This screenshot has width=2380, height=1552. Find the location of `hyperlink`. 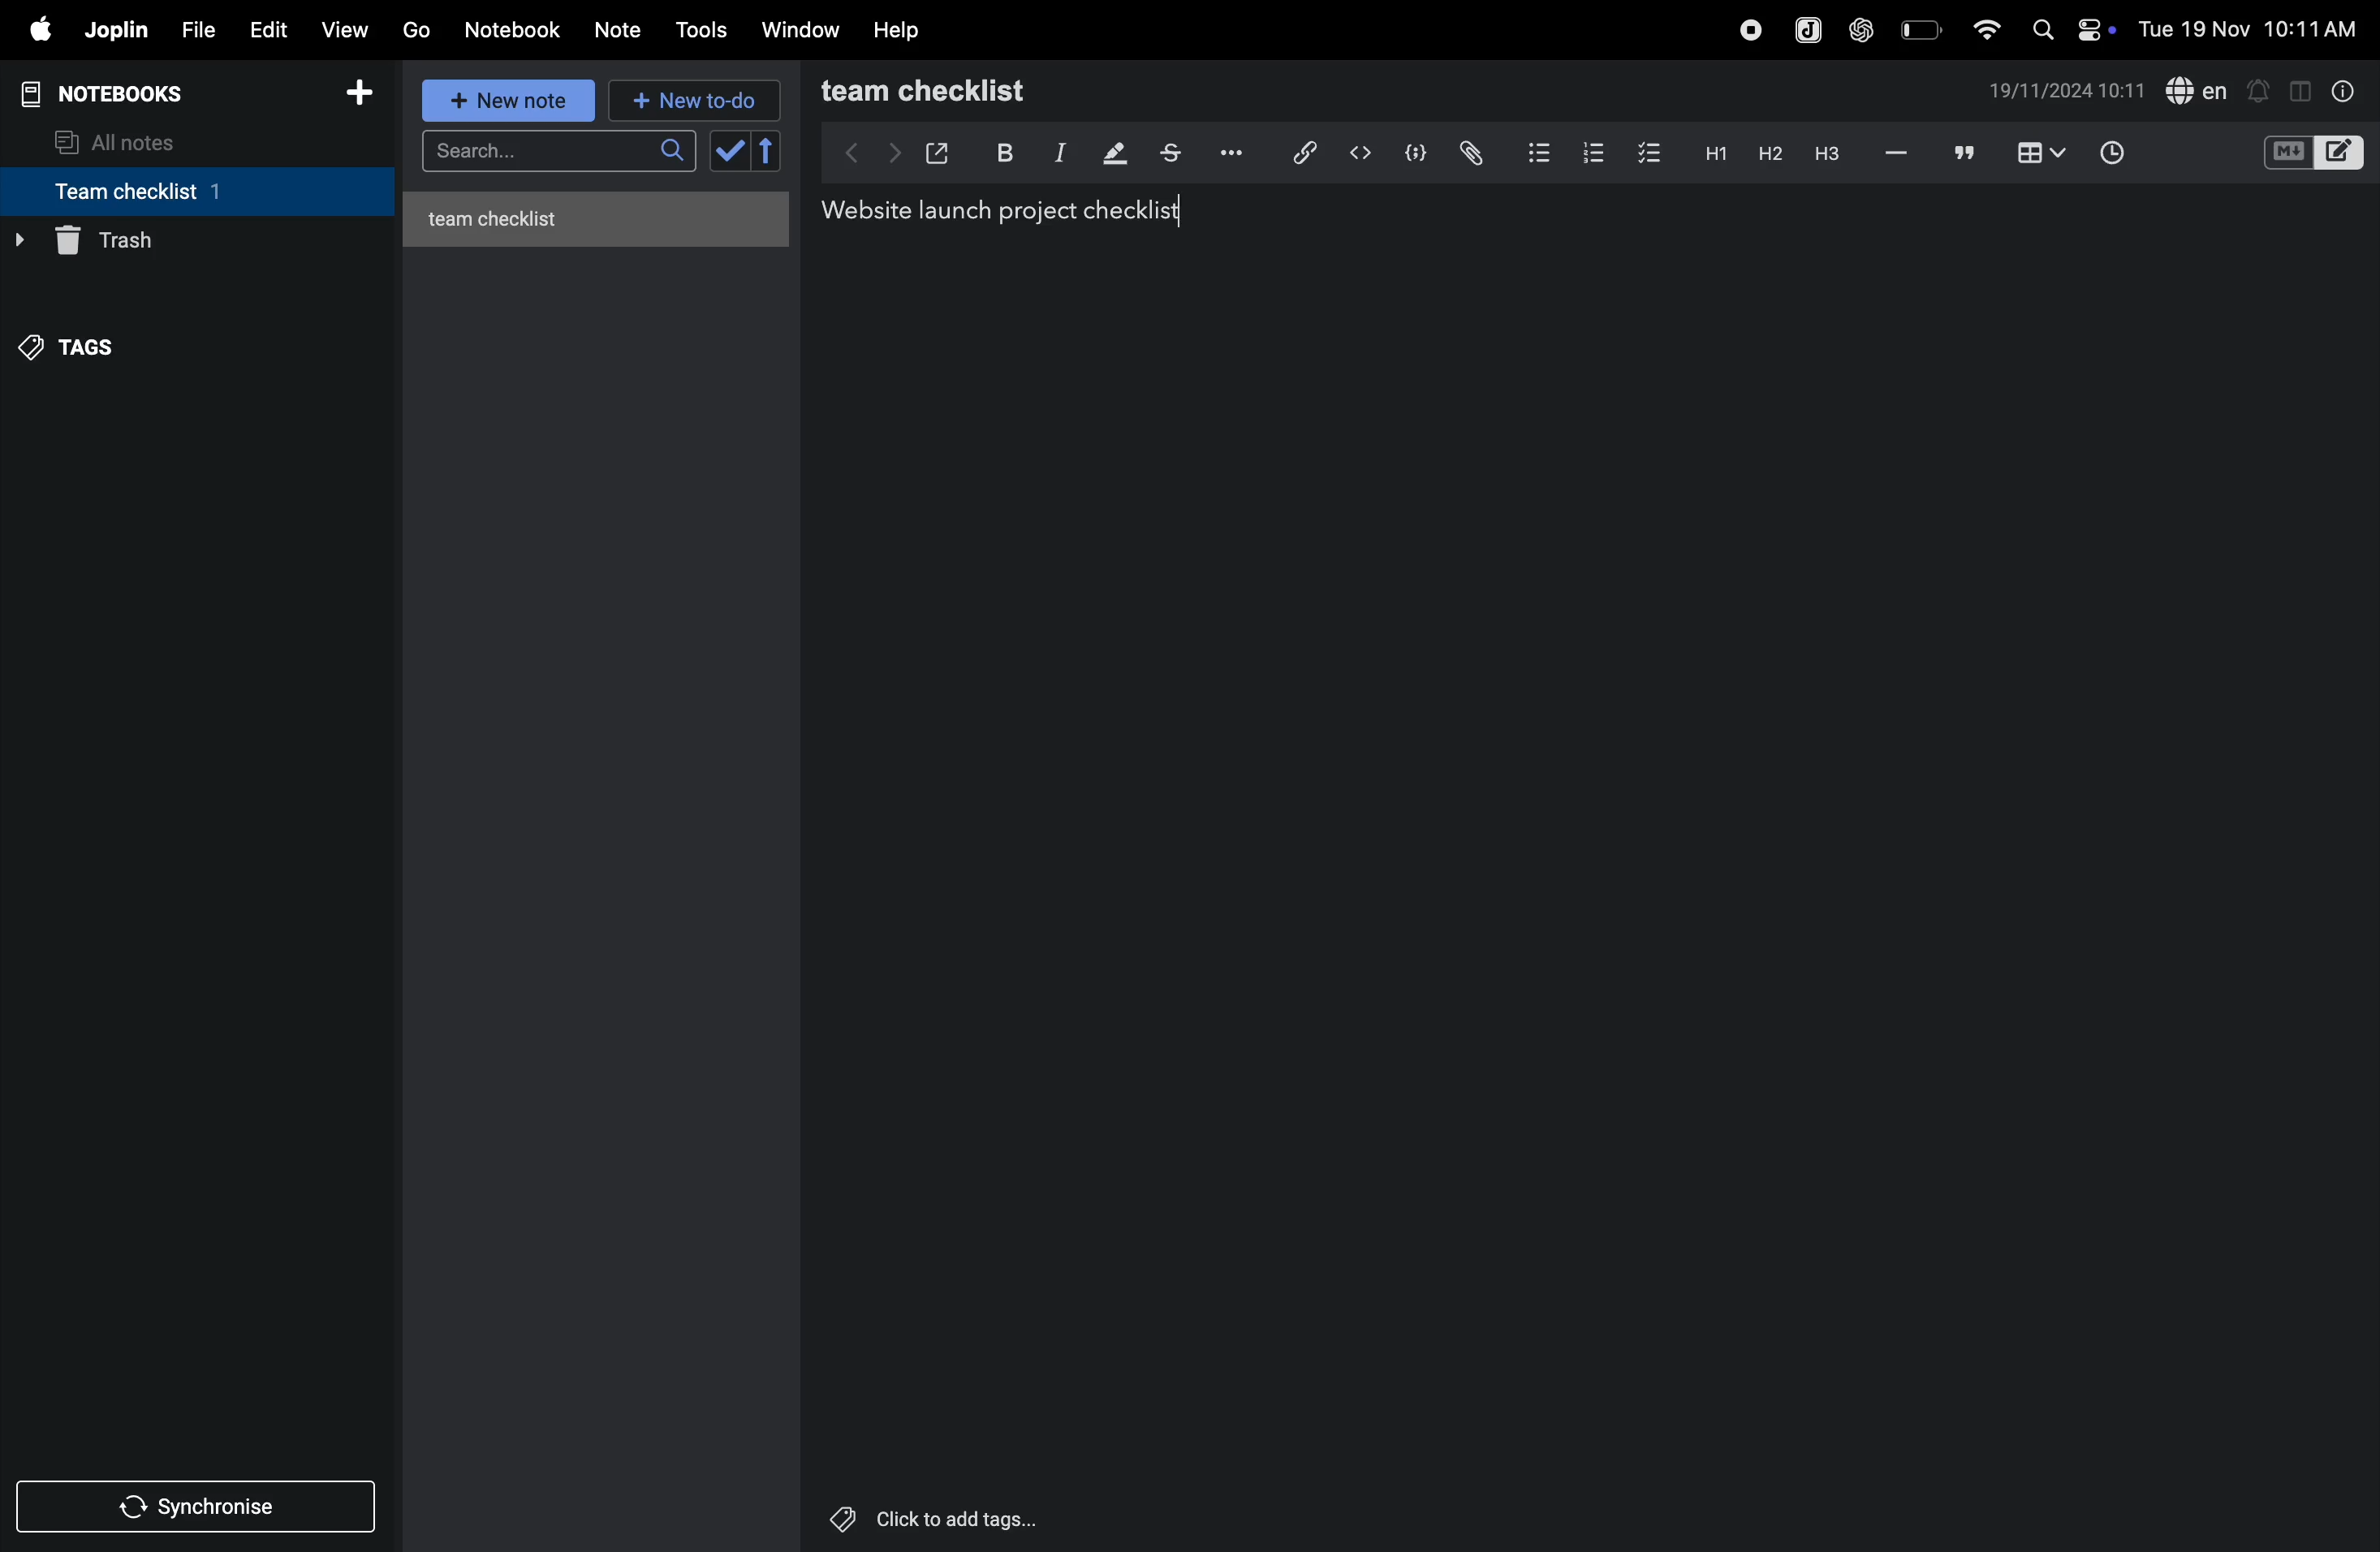

hyperlink is located at coordinates (1296, 151).